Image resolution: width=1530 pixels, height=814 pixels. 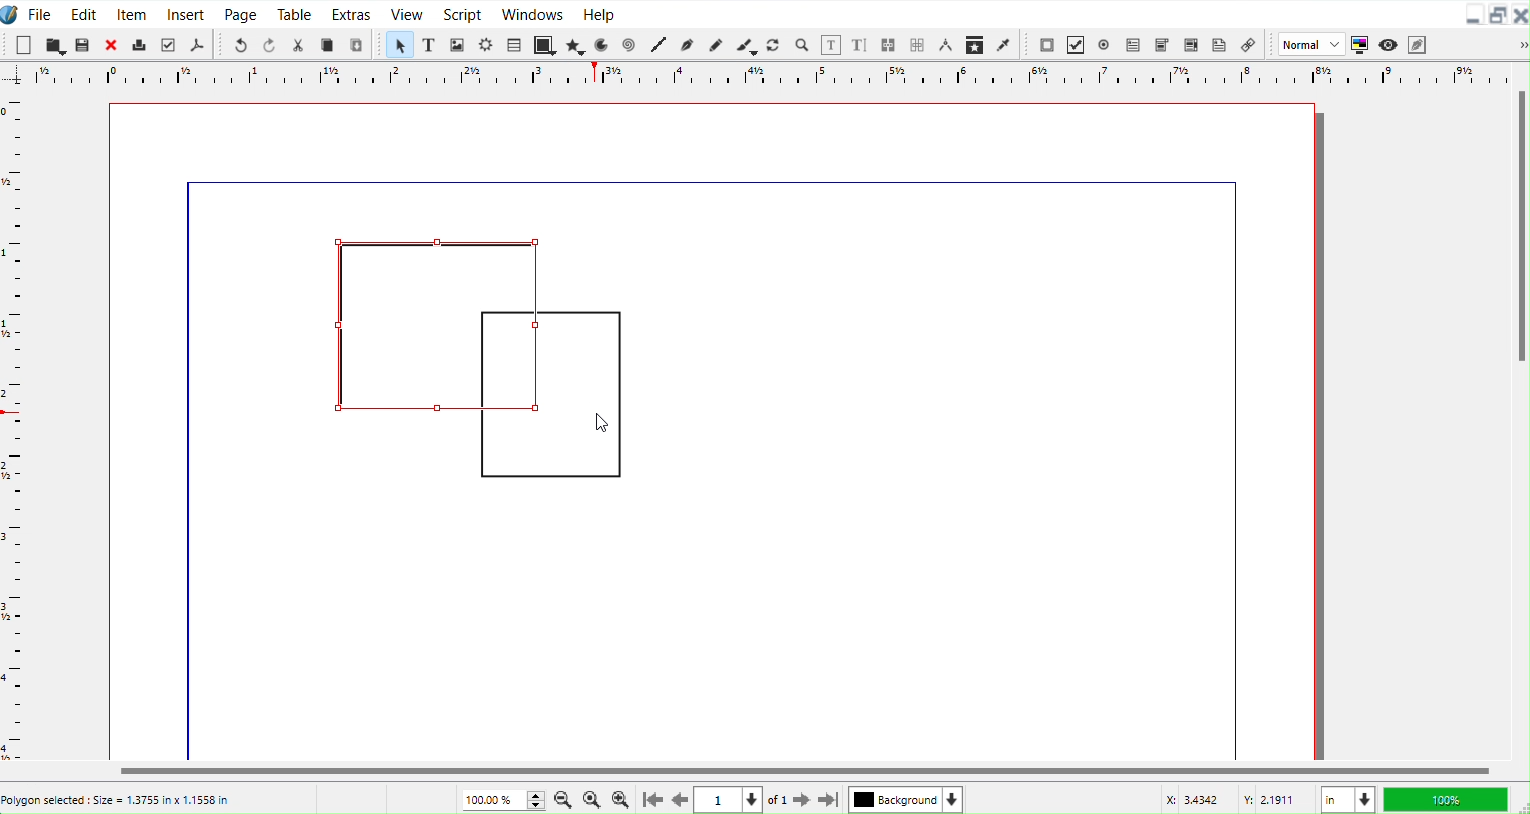 What do you see at coordinates (977, 44) in the screenshot?
I see `Copy Item Properties` at bounding box center [977, 44].